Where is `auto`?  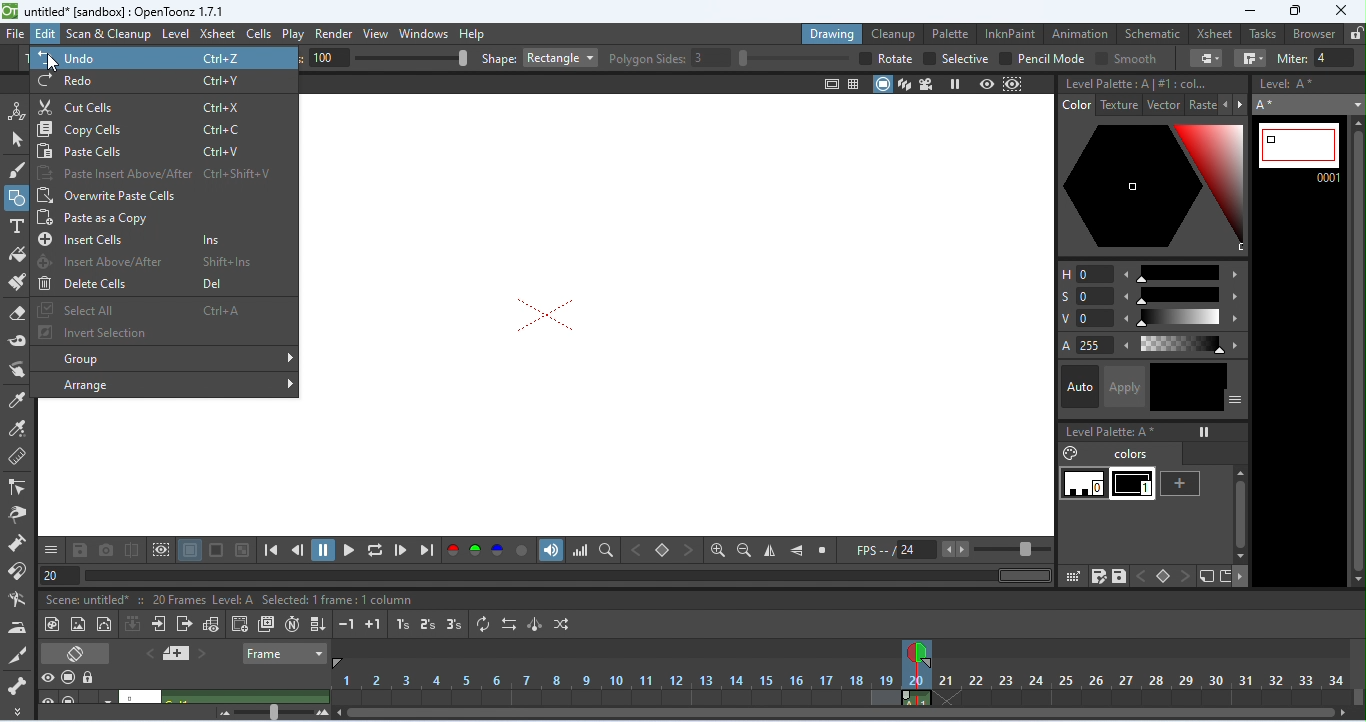 auto is located at coordinates (1080, 387).